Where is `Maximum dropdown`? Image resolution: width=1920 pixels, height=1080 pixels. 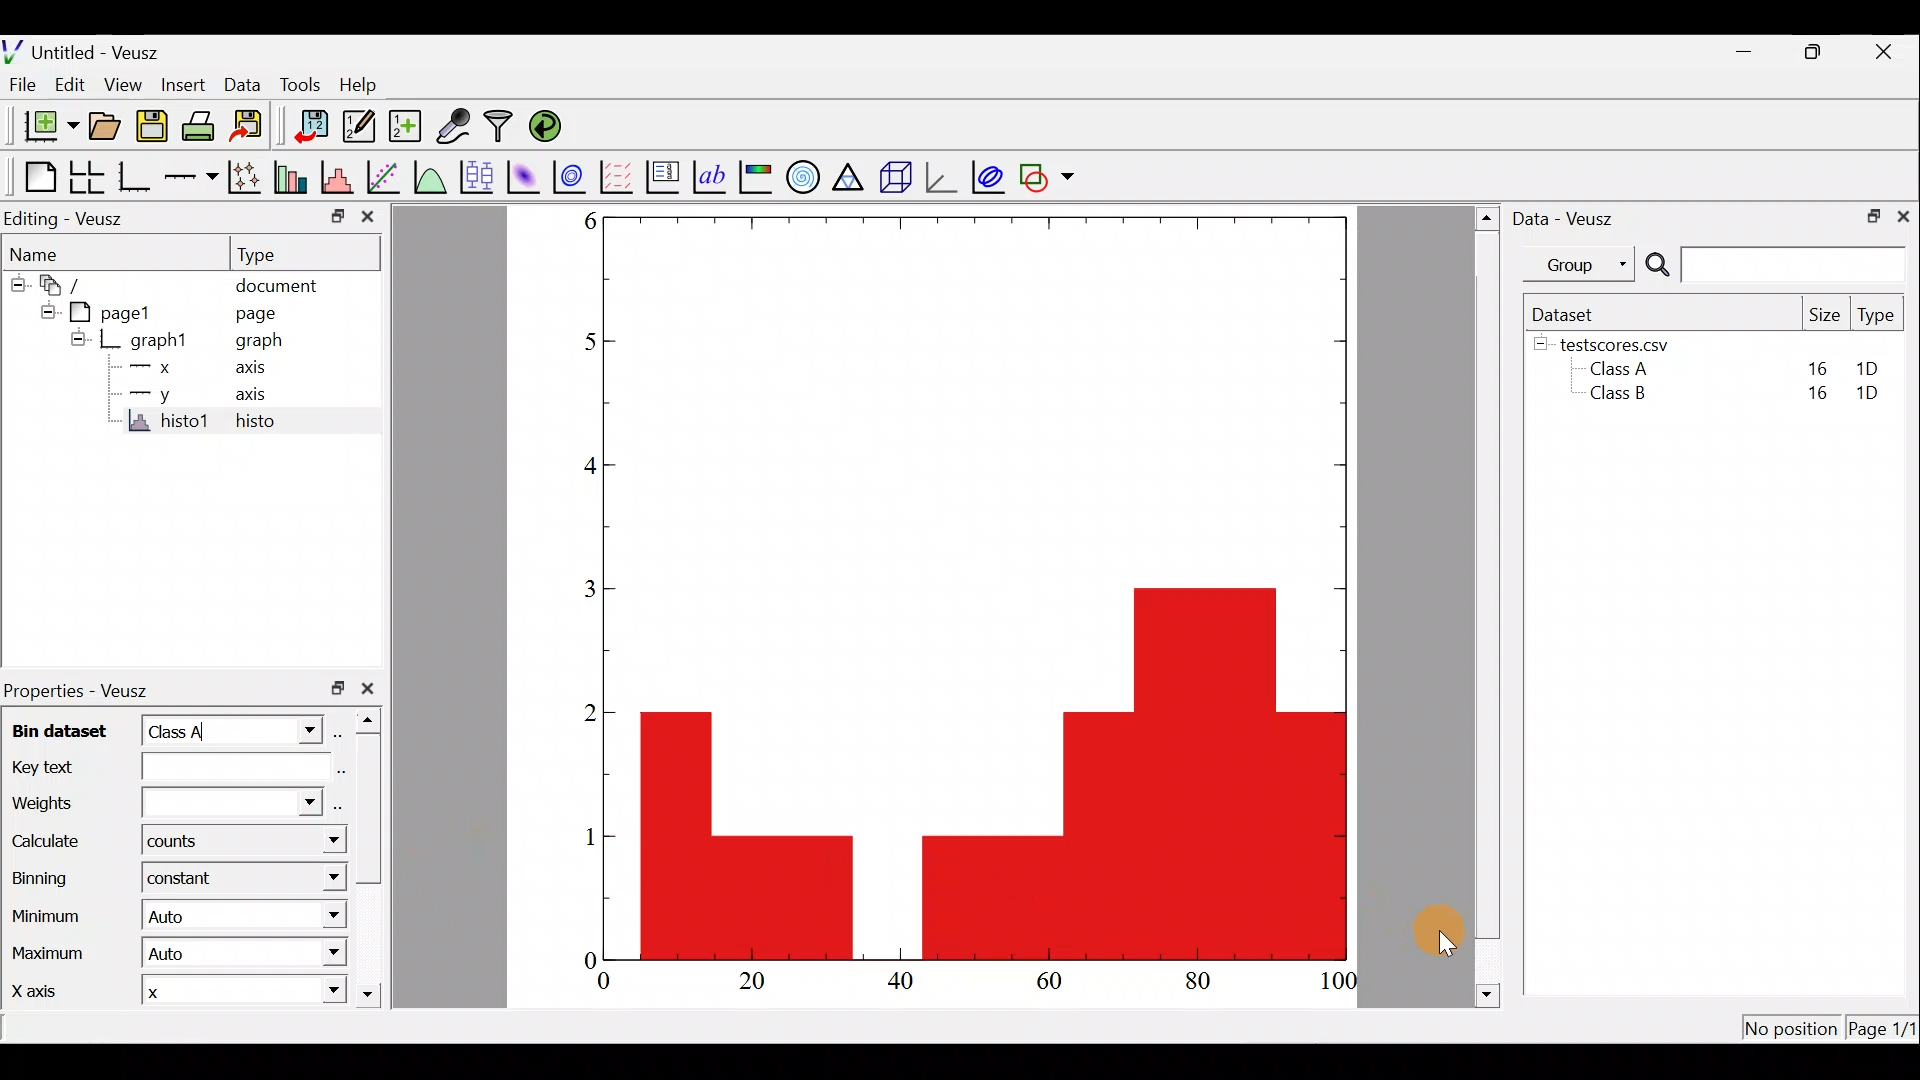
Maximum dropdown is located at coordinates (326, 953).